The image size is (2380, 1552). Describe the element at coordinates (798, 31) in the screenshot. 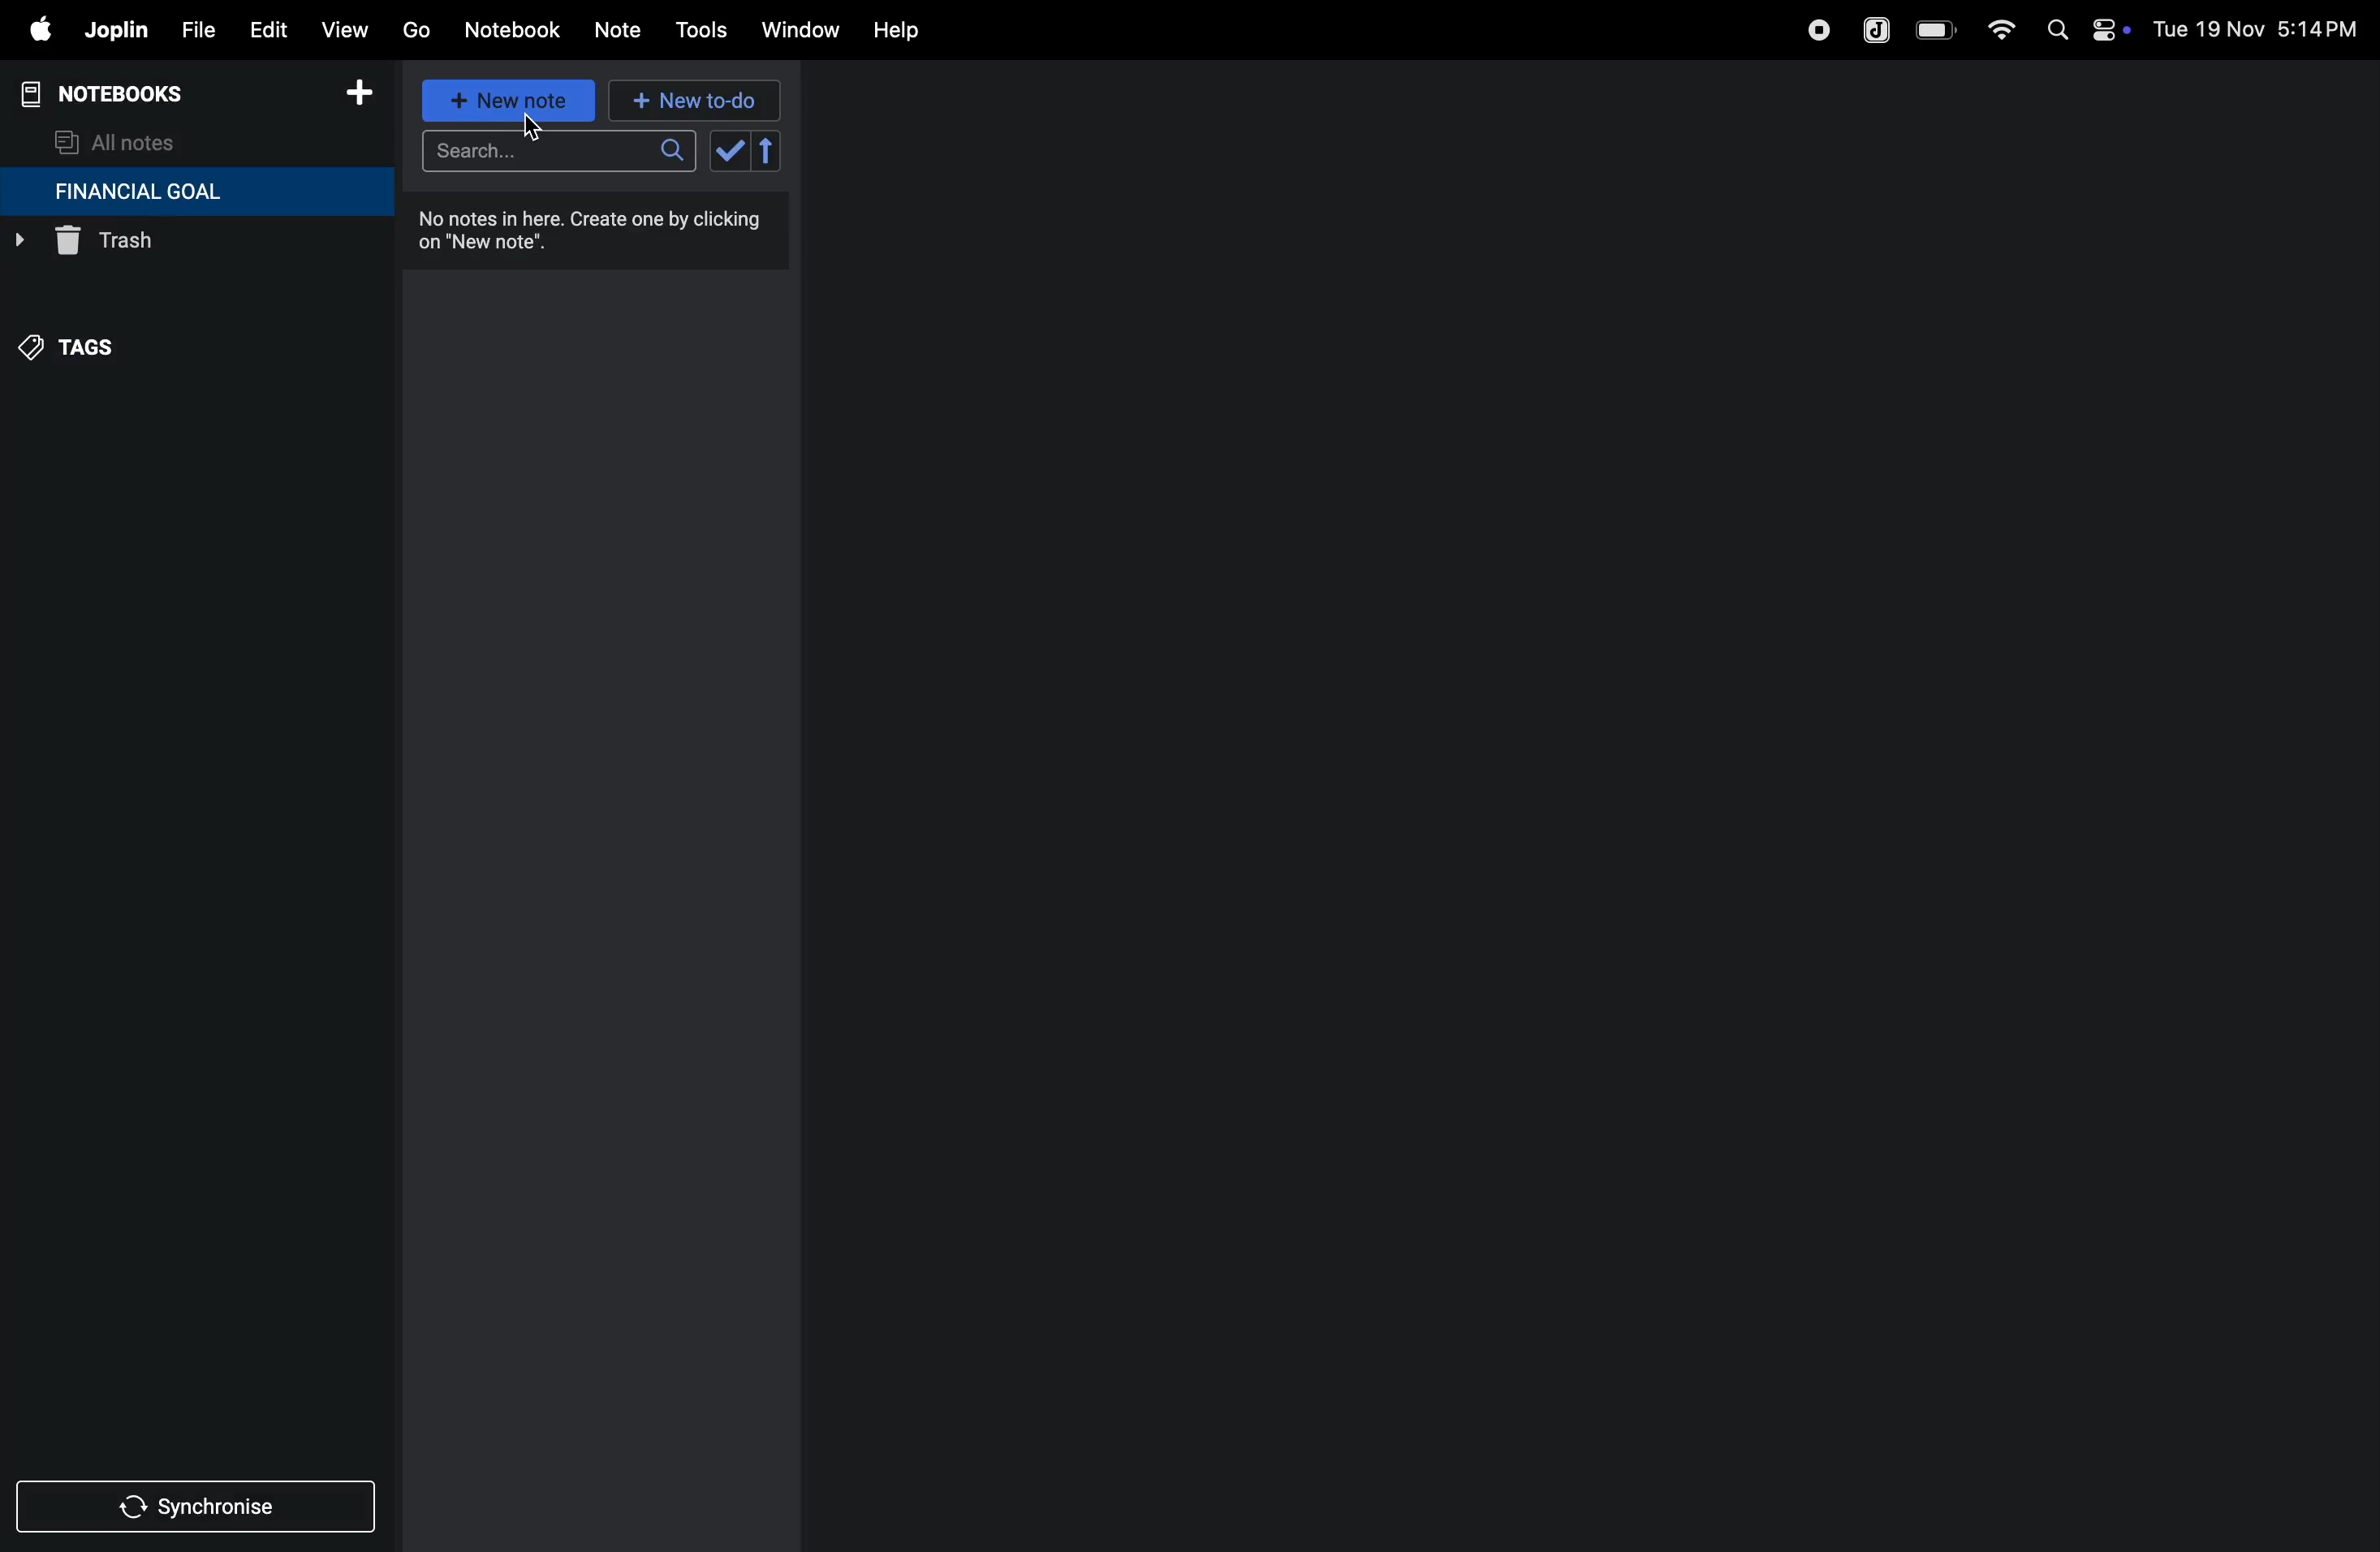

I see `window` at that location.